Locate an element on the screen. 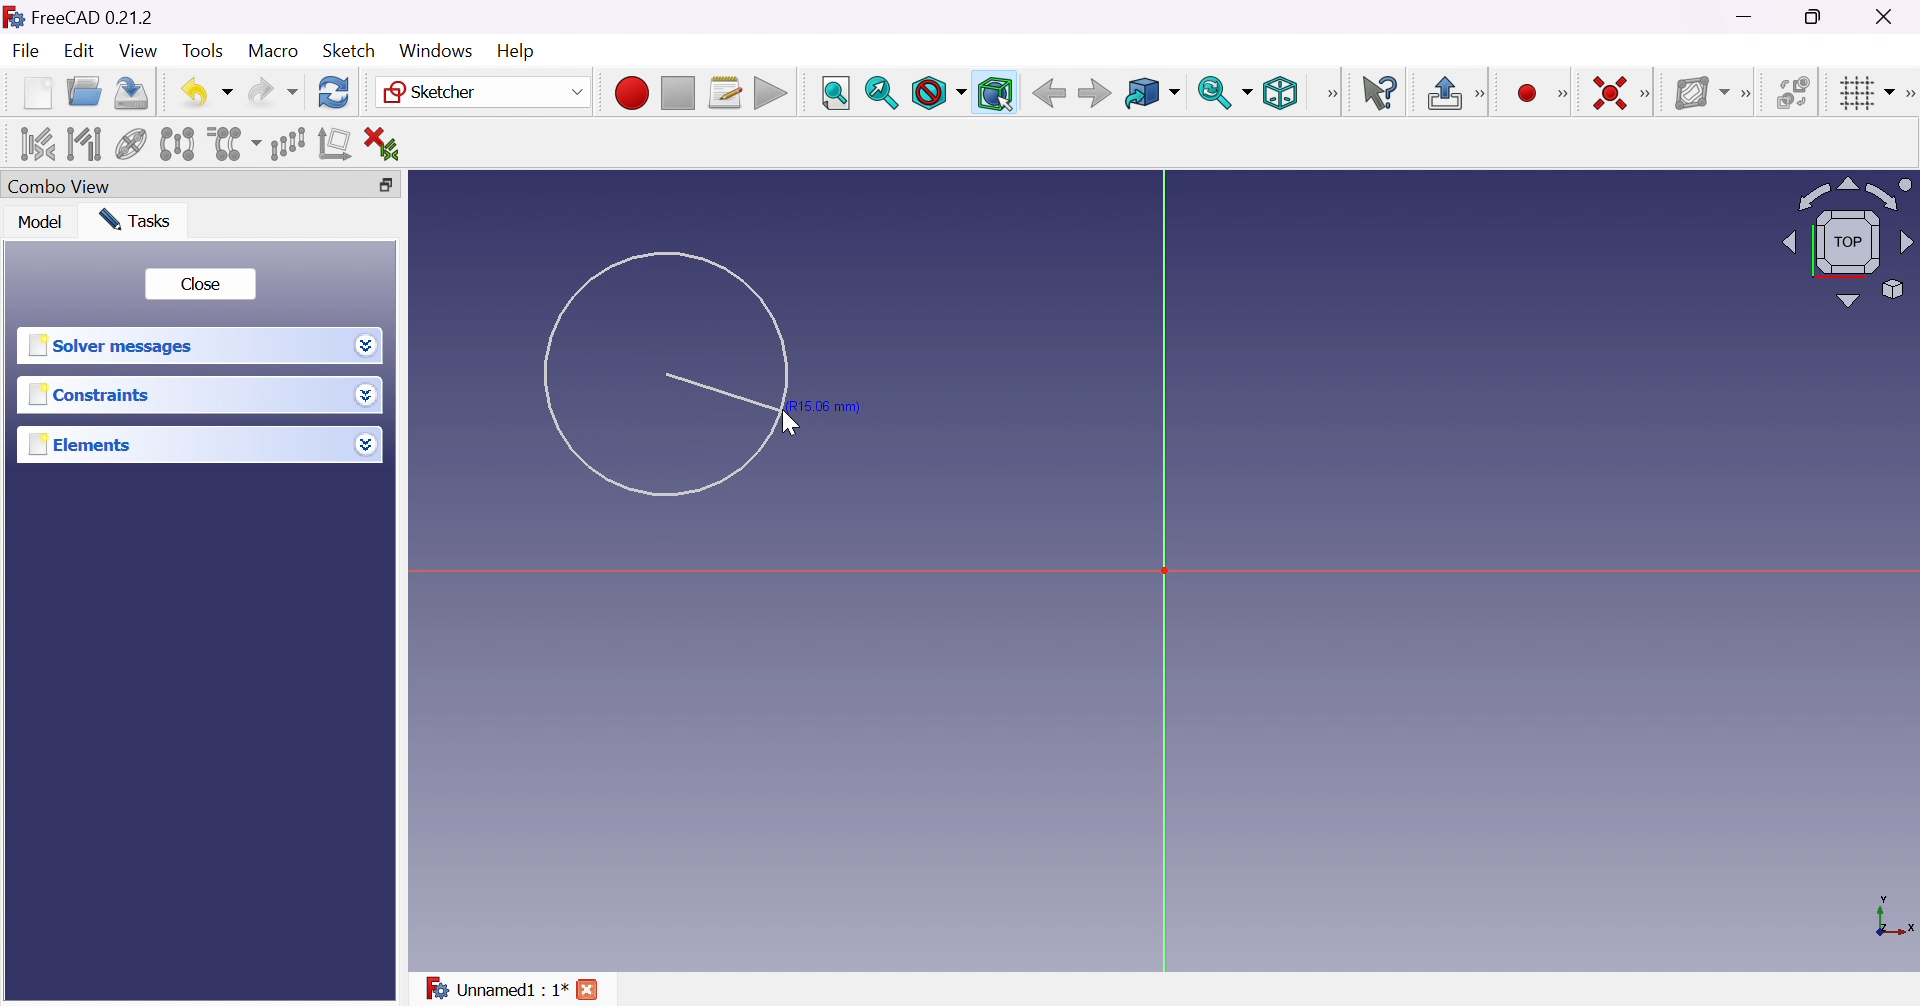  Constraints is located at coordinates (90, 396).